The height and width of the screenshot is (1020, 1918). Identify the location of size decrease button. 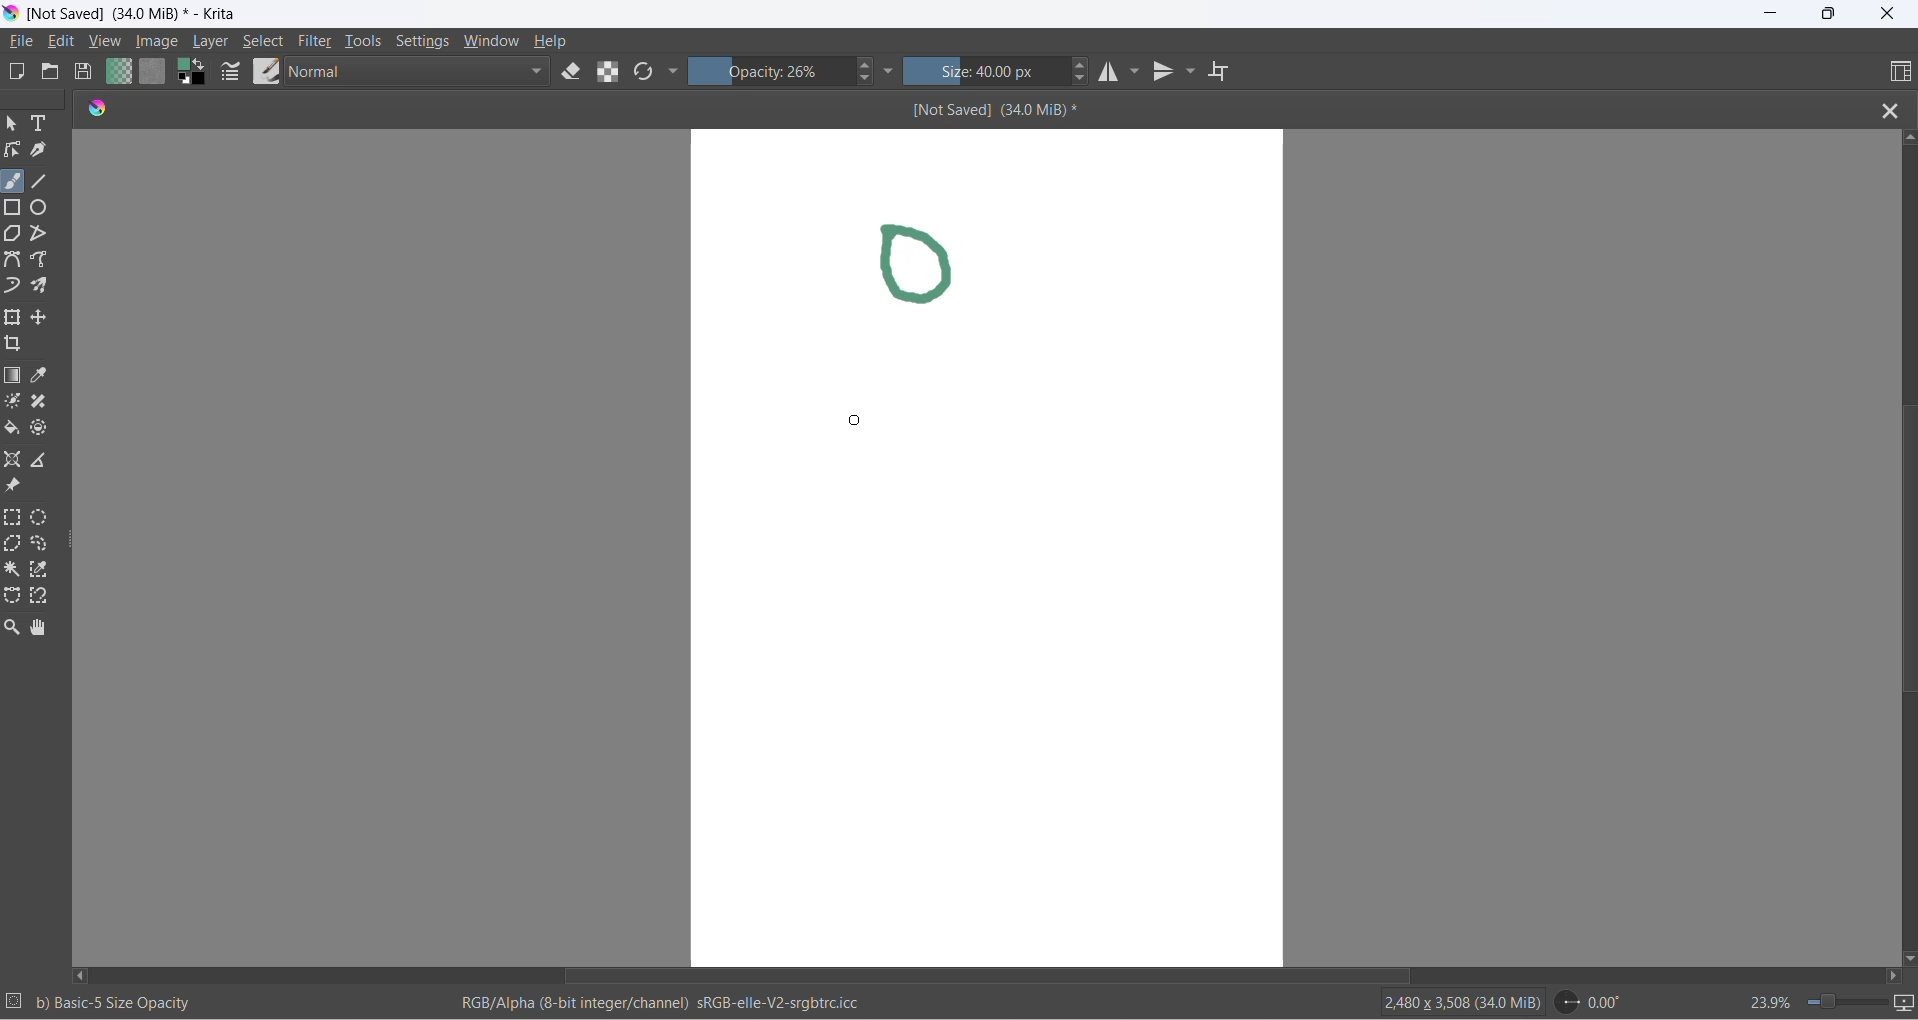
(1084, 82).